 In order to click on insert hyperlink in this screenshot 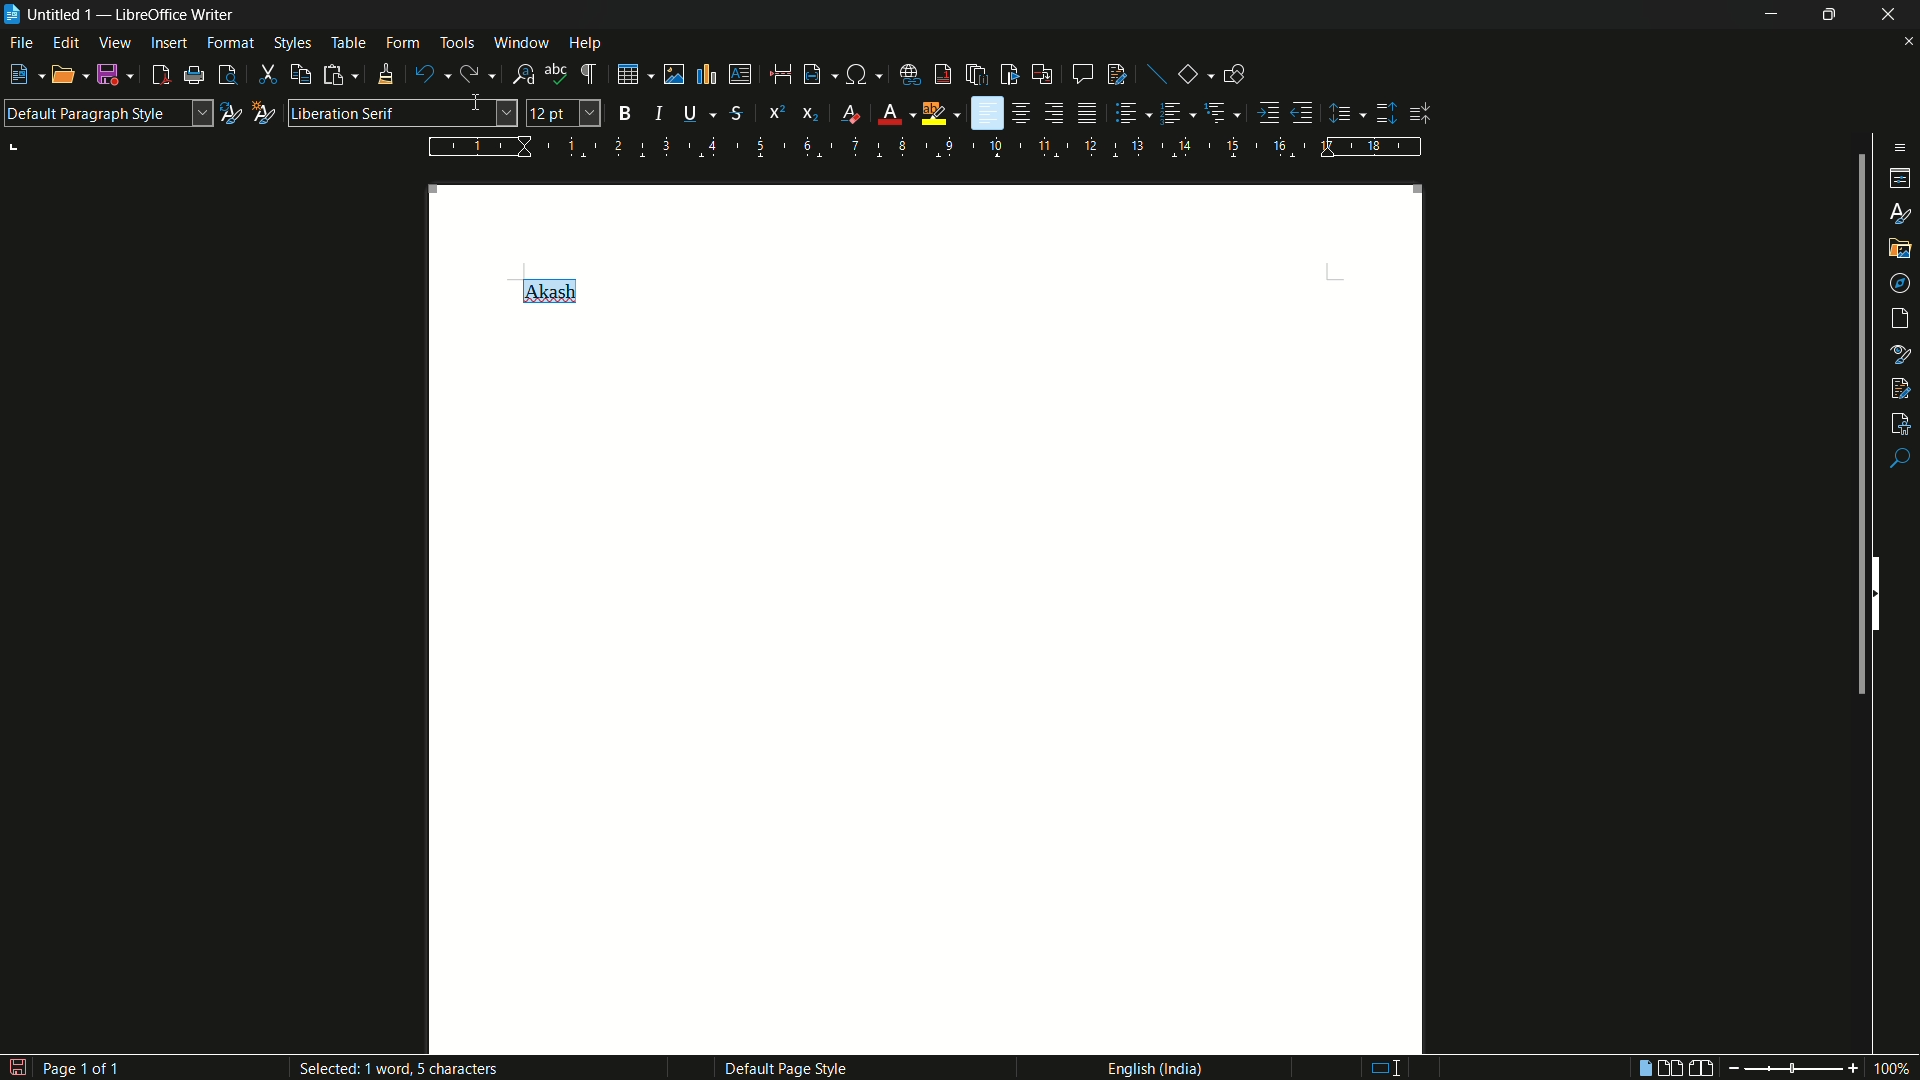, I will do `click(912, 75)`.